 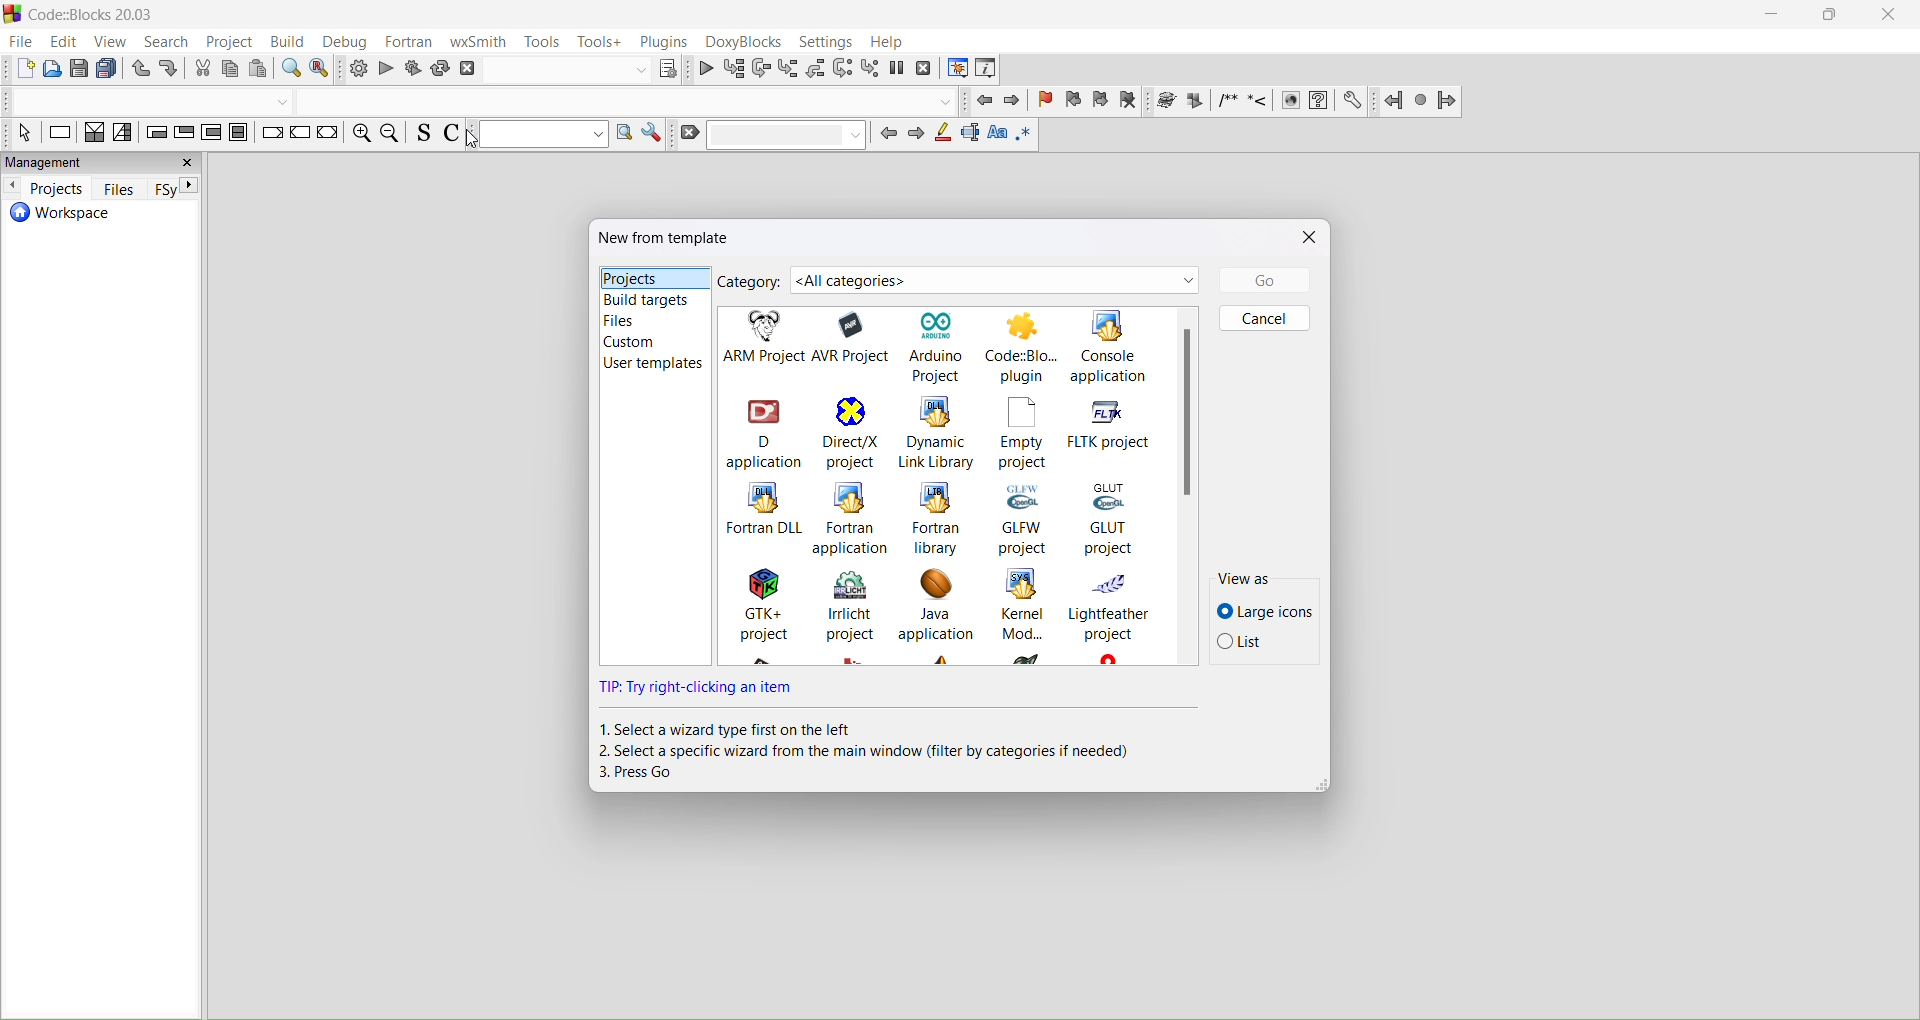 What do you see at coordinates (63, 42) in the screenshot?
I see `edit` at bounding box center [63, 42].